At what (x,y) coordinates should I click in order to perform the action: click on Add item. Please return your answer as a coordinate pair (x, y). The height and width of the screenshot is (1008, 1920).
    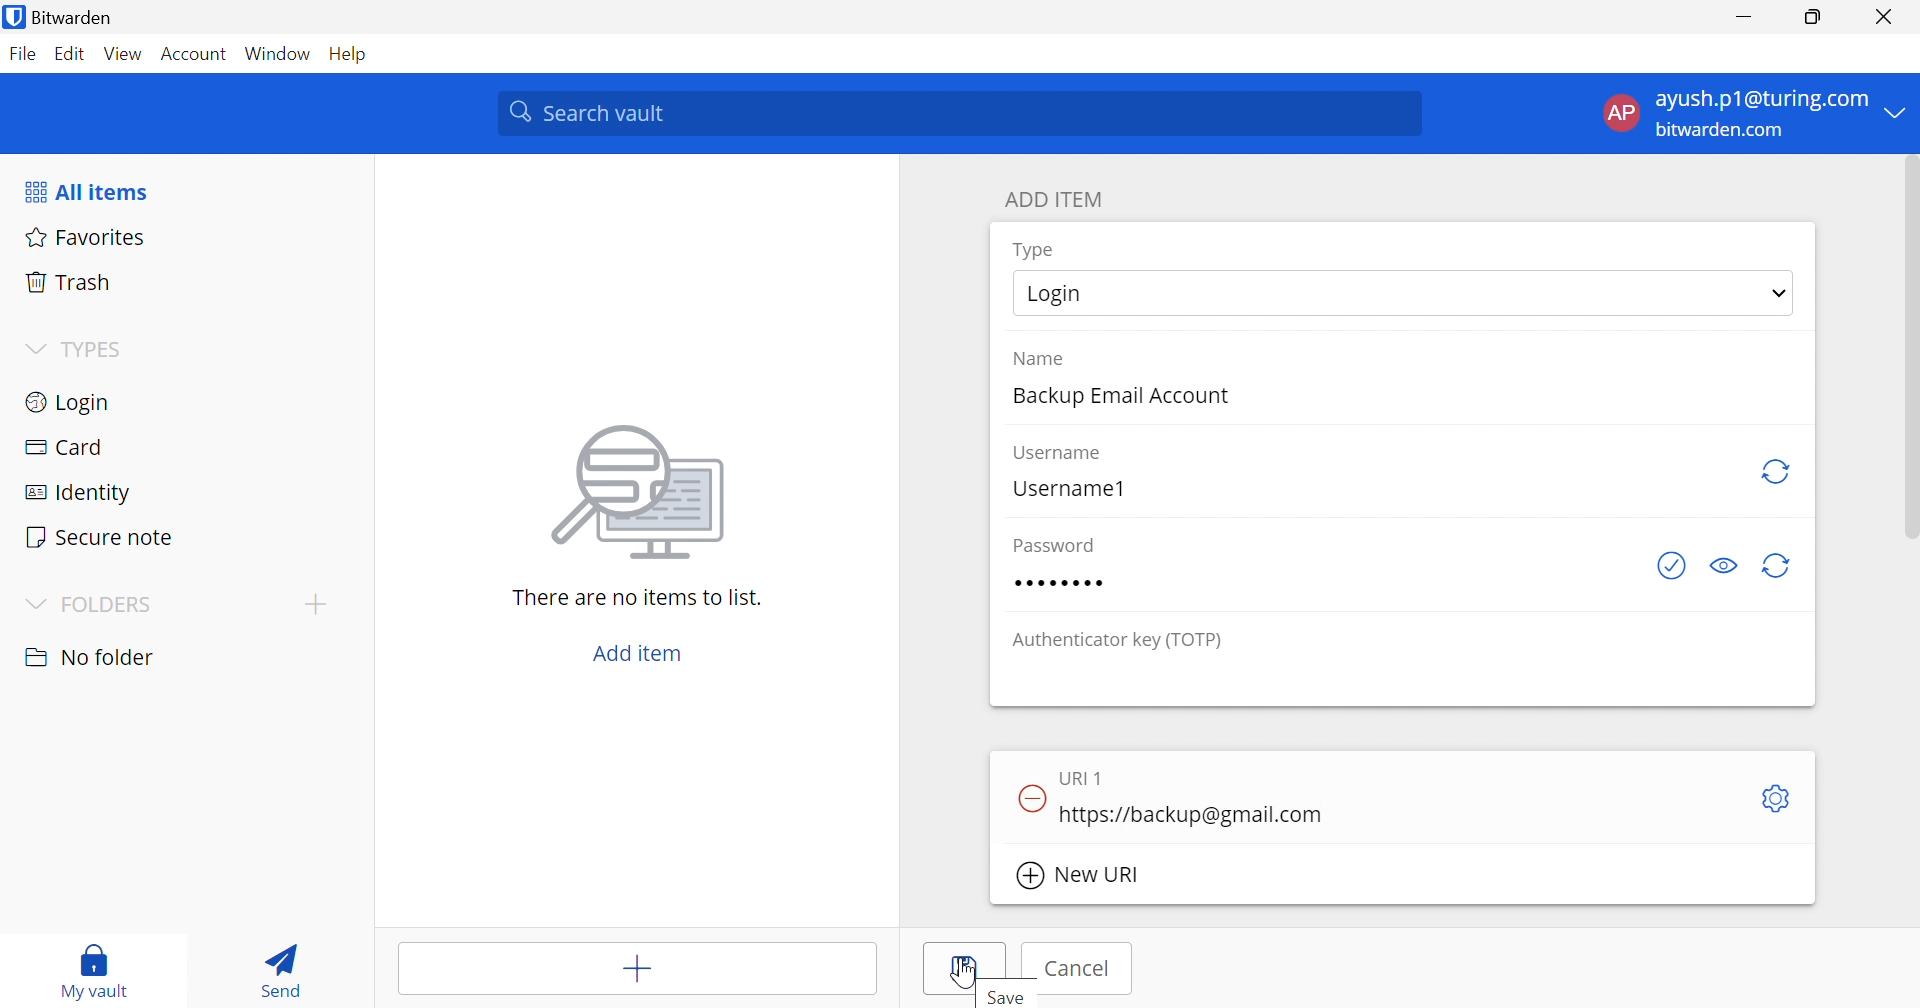
    Looking at the image, I should click on (635, 965).